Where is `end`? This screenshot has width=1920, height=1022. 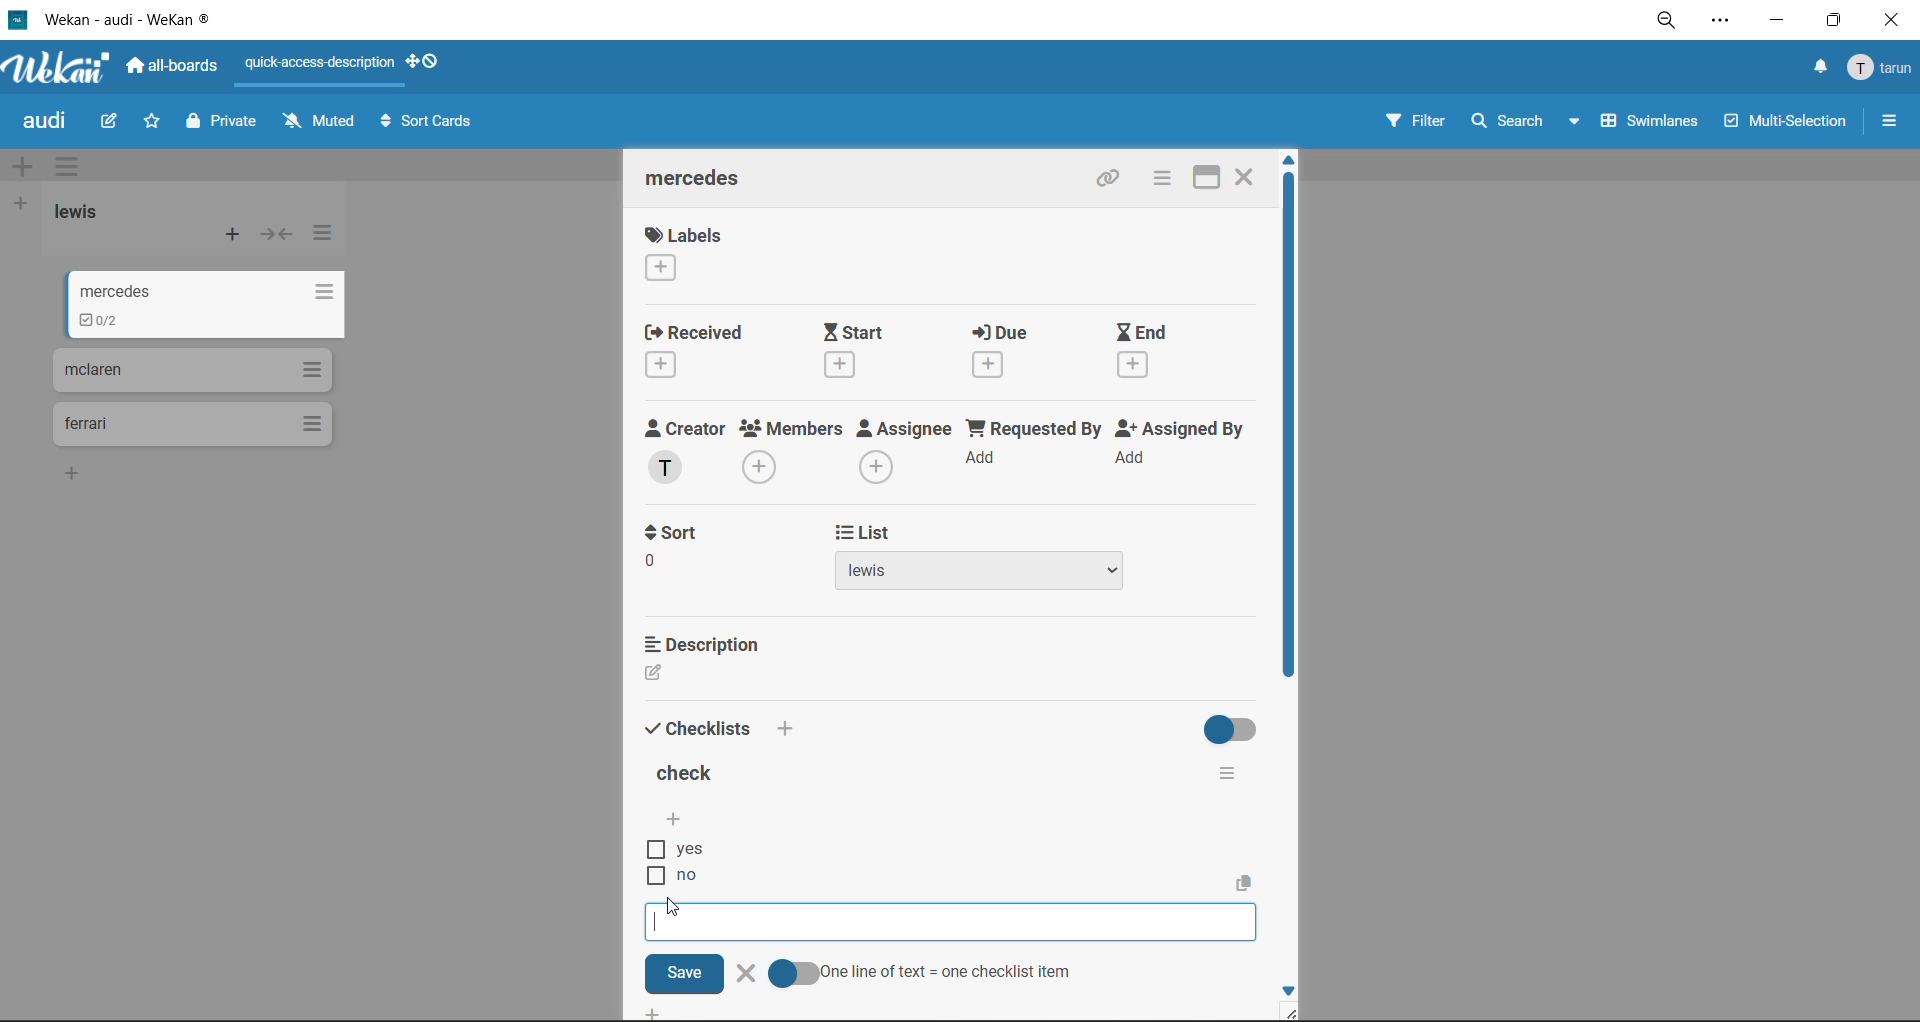
end is located at coordinates (1150, 331).